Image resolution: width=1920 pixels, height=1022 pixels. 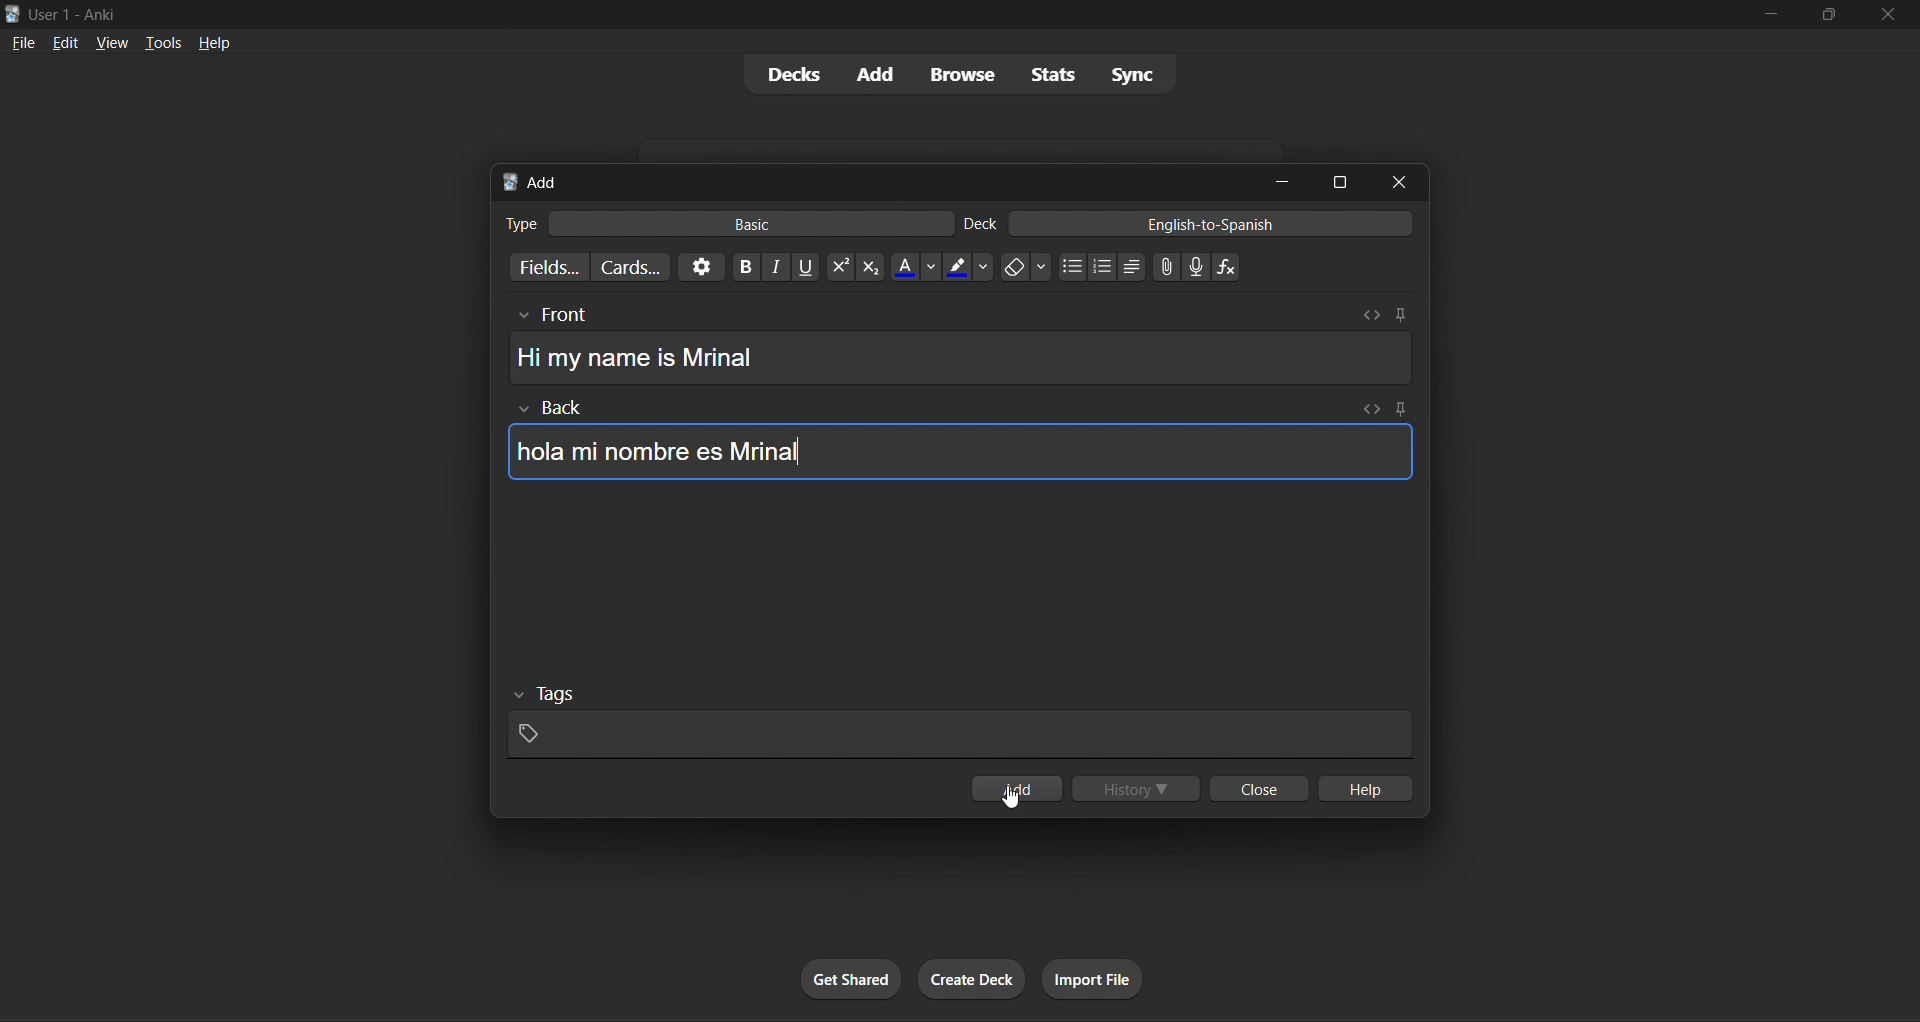 I want to click on create deck, so click(x=968, y=976).